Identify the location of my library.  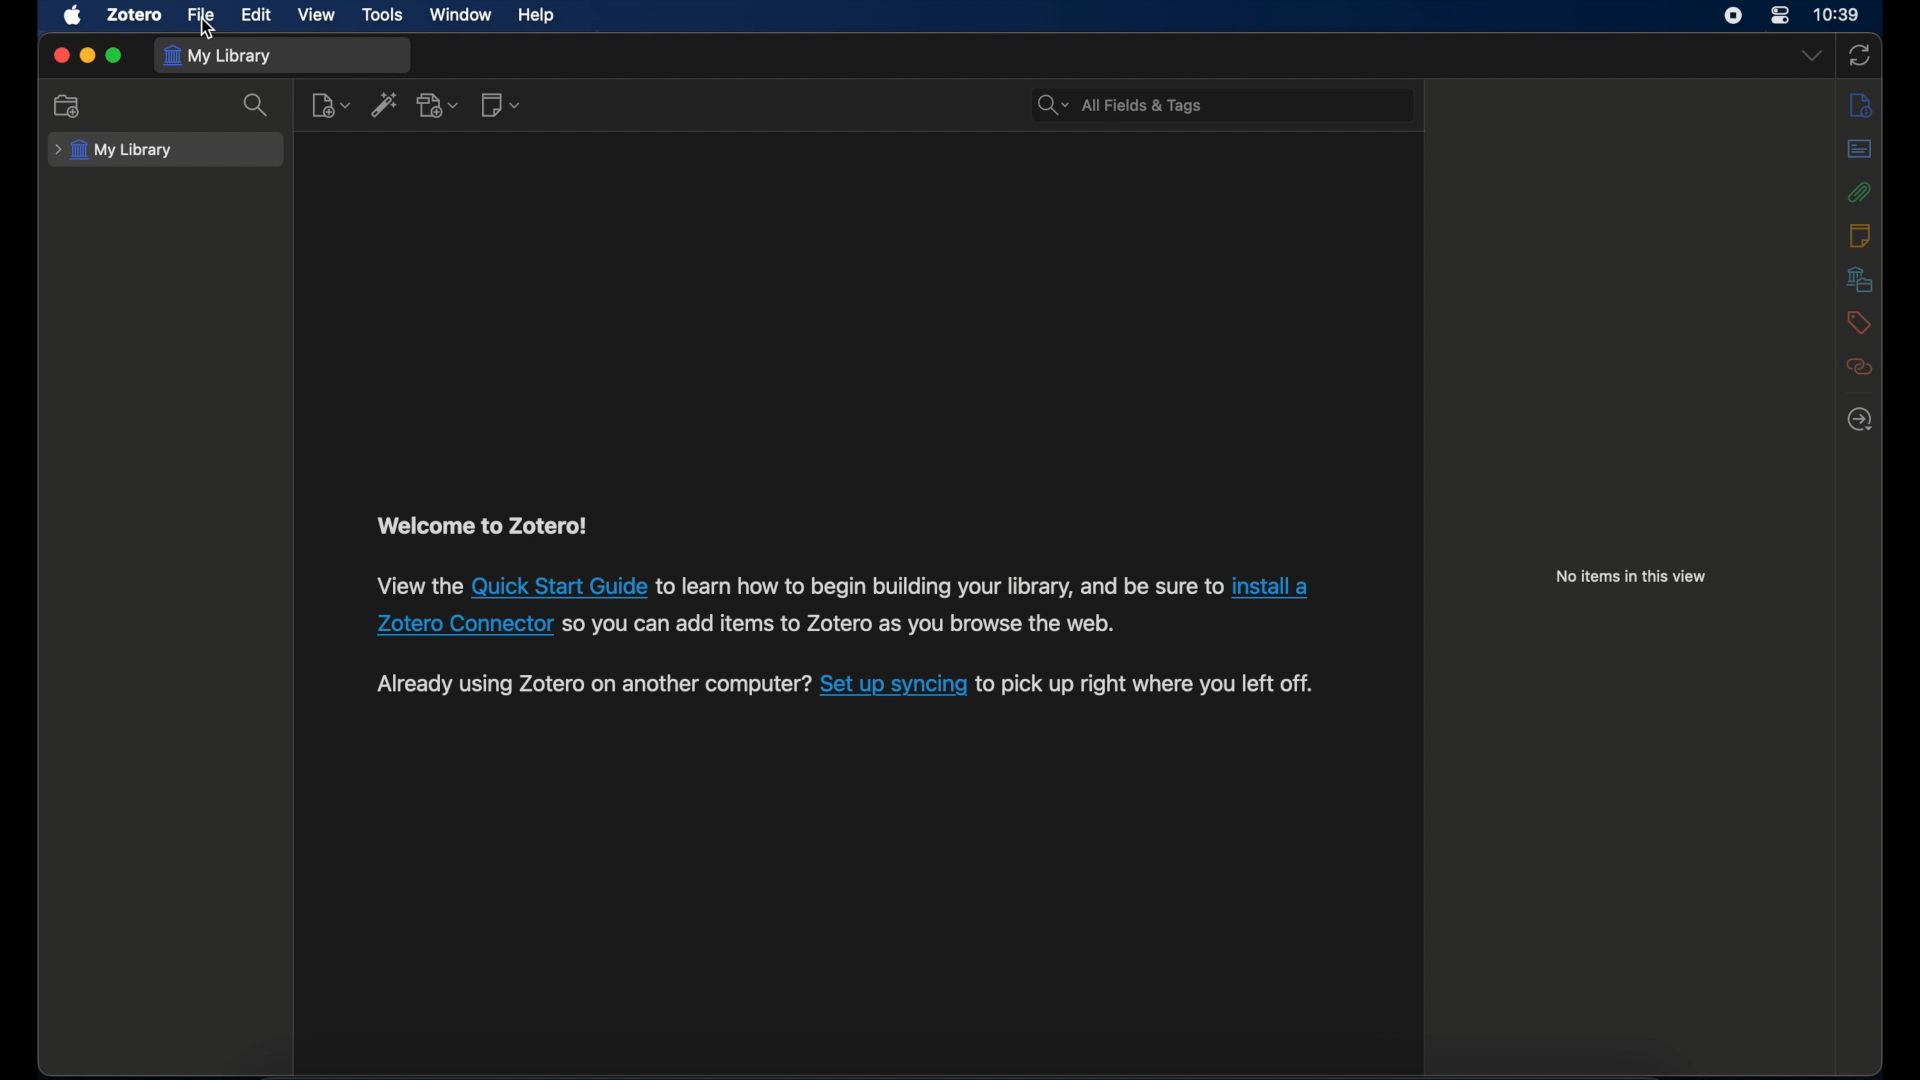
(113, 150).